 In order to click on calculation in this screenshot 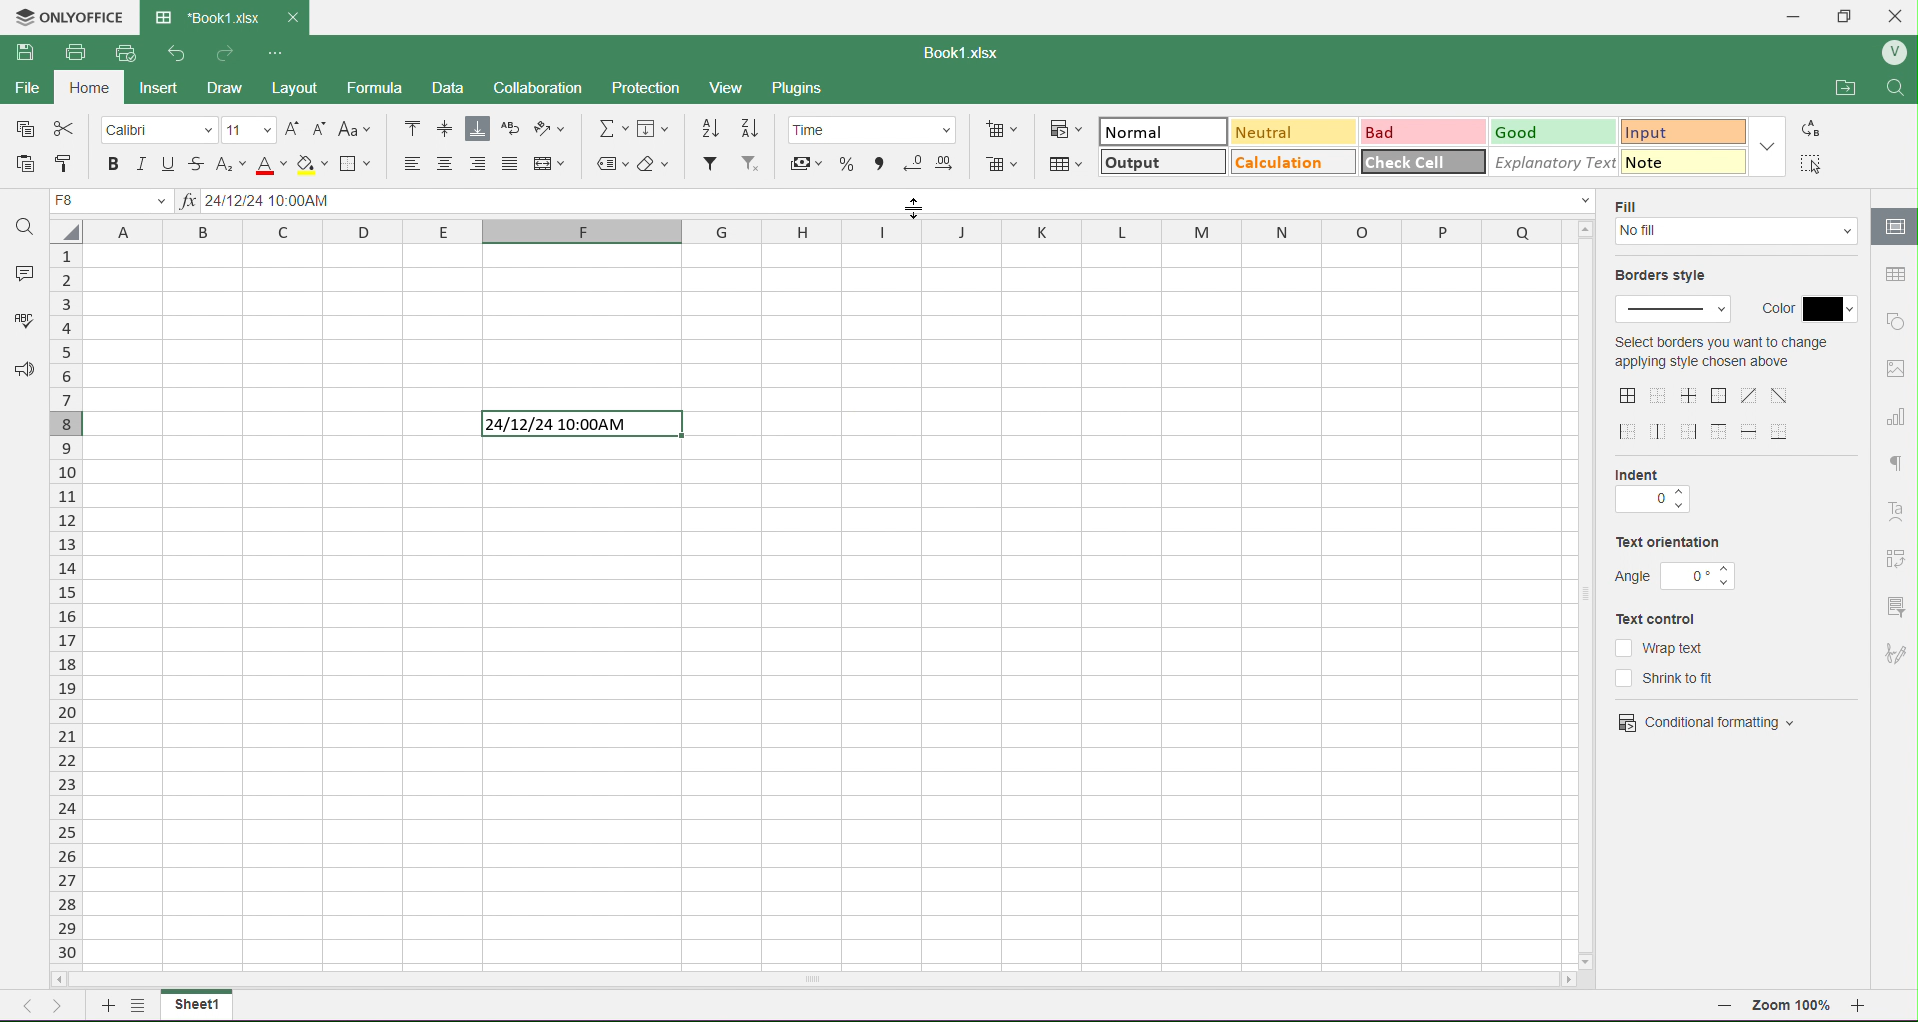, I will do `click(1280, 166)`.